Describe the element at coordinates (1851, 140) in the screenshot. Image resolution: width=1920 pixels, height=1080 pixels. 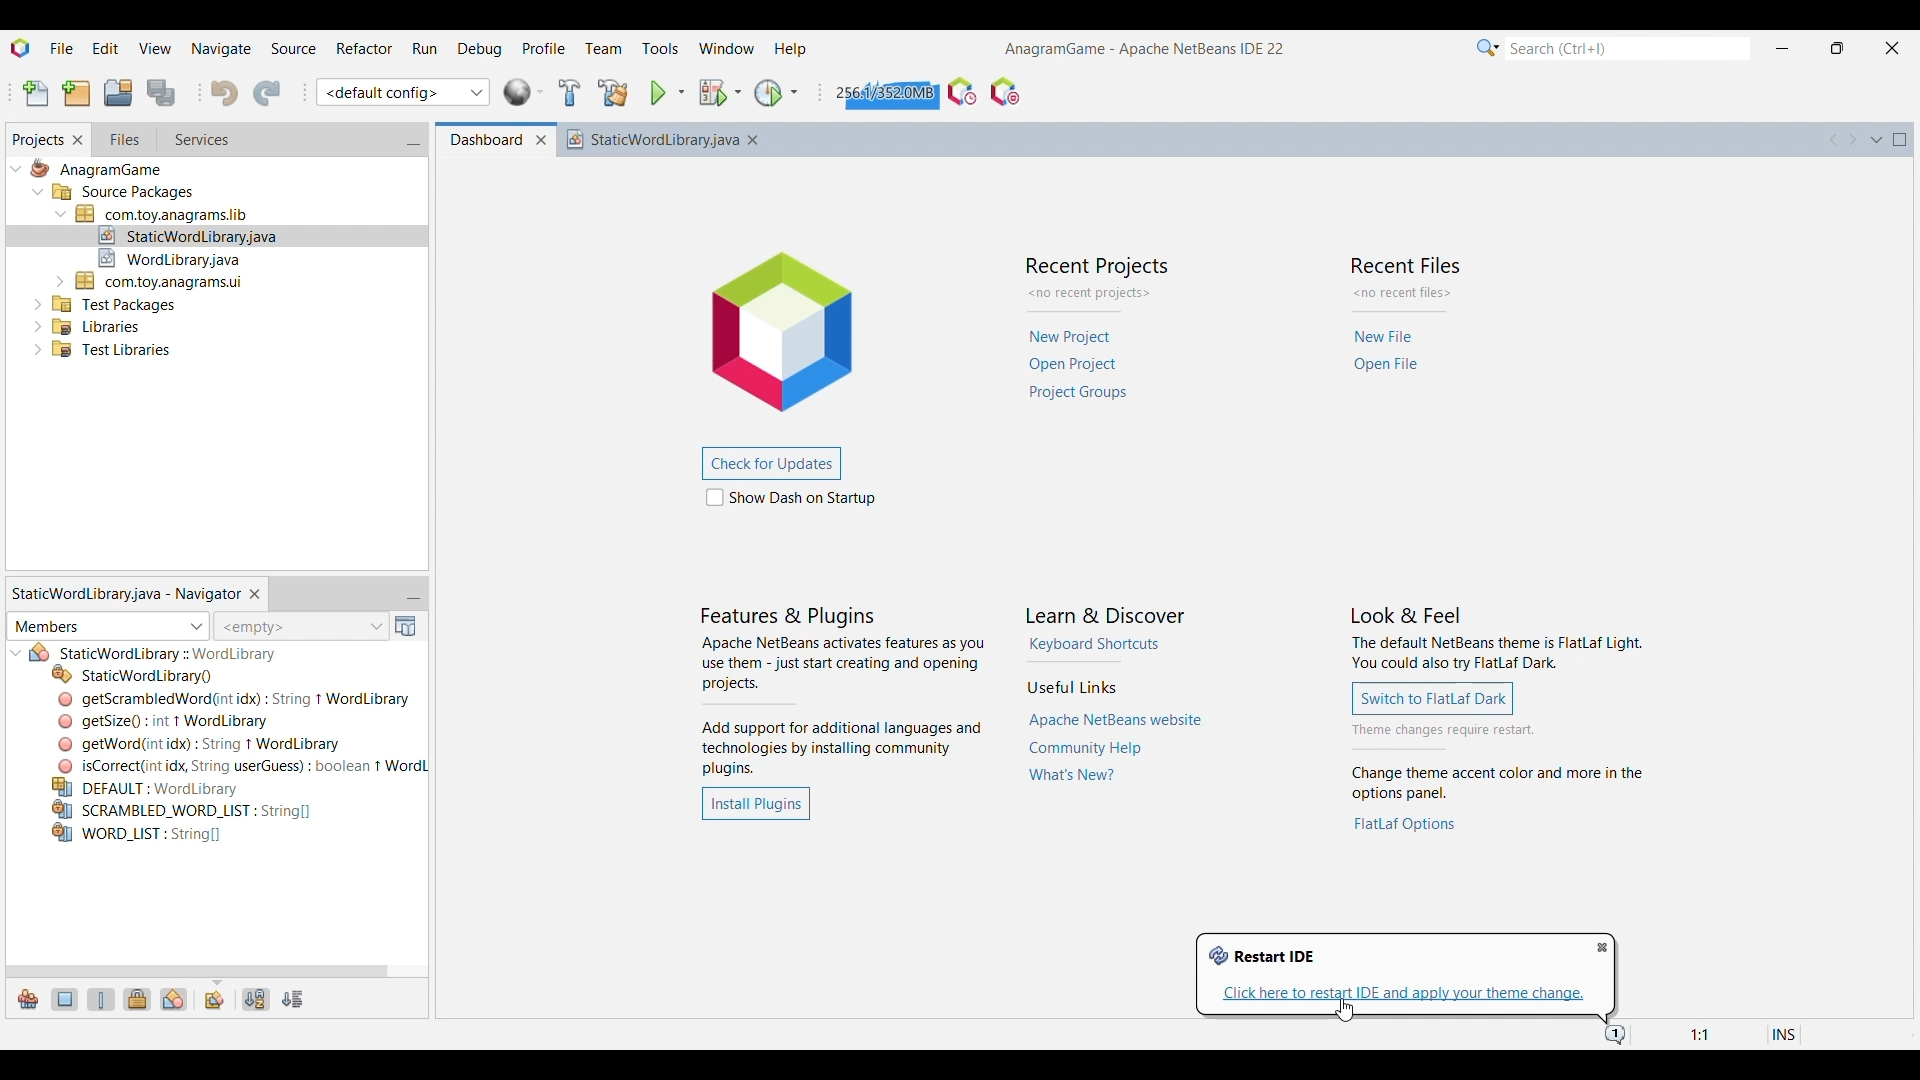
I see `Scroll documents right` at that location.